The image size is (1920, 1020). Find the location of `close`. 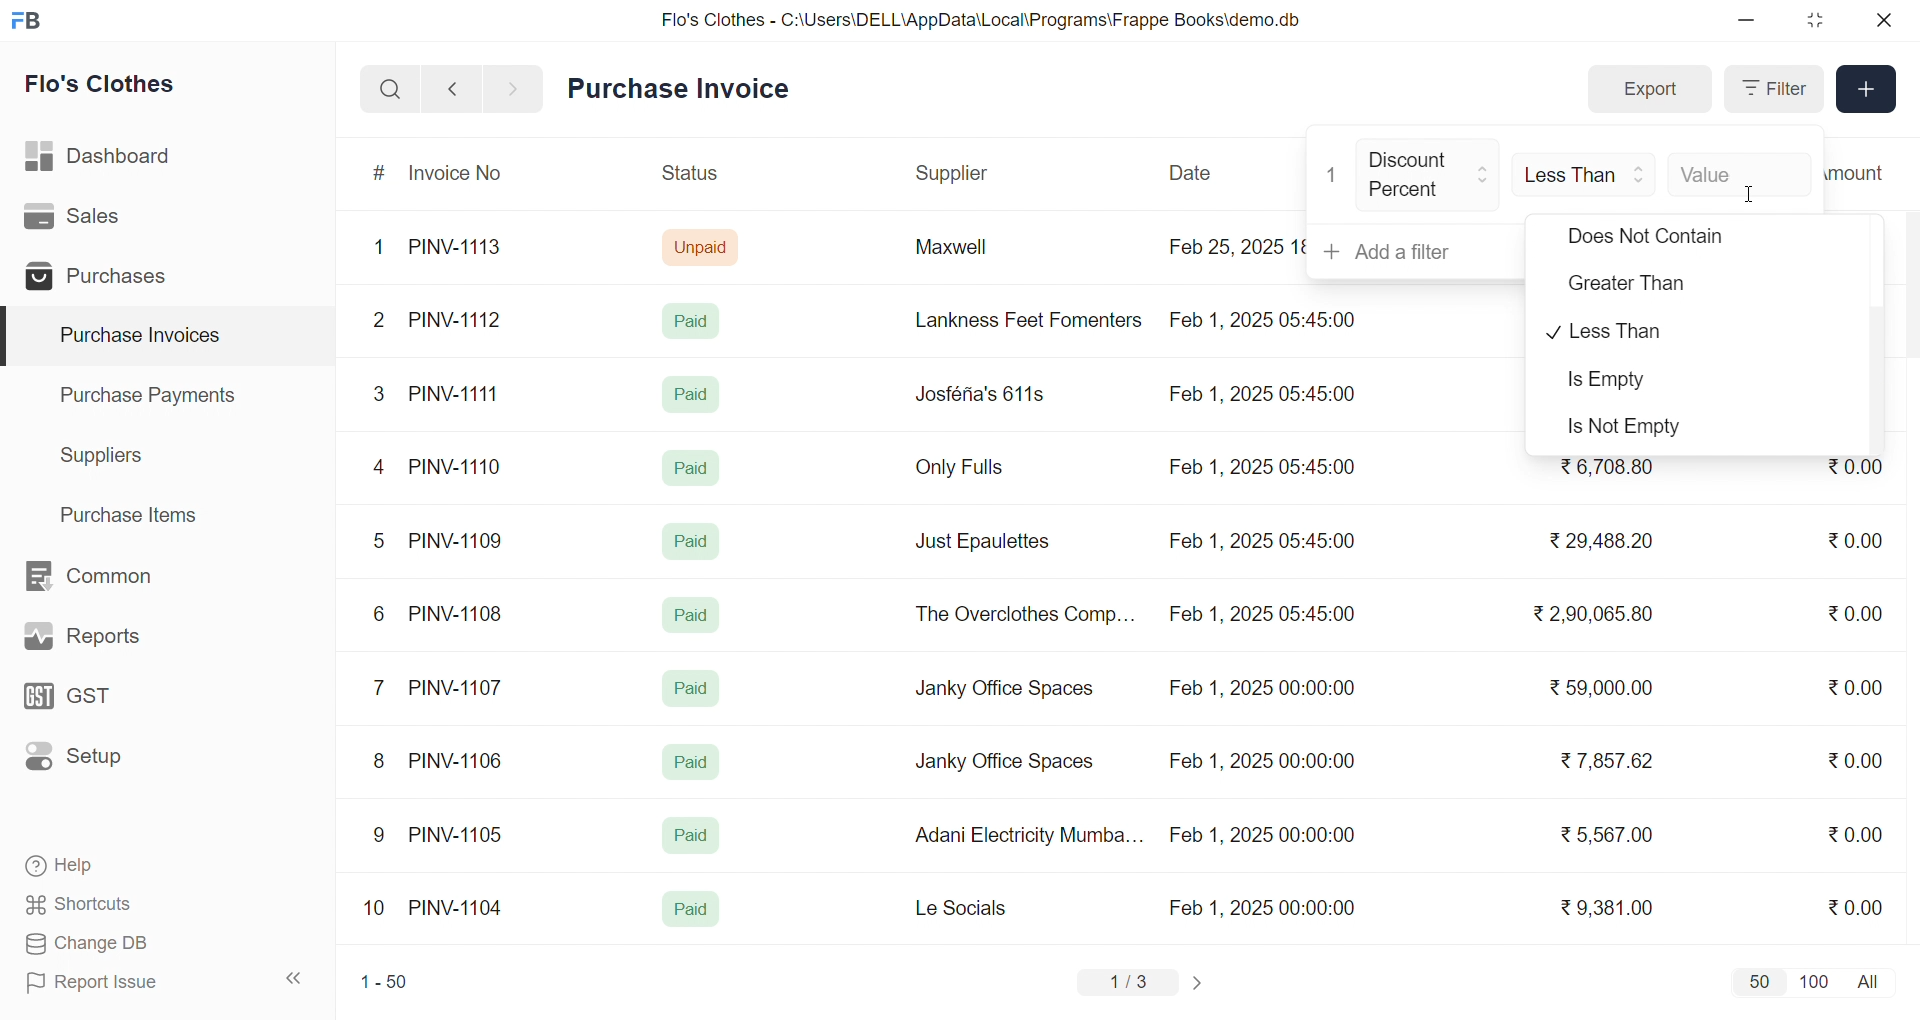

close is located at coordinates (1882, 20).